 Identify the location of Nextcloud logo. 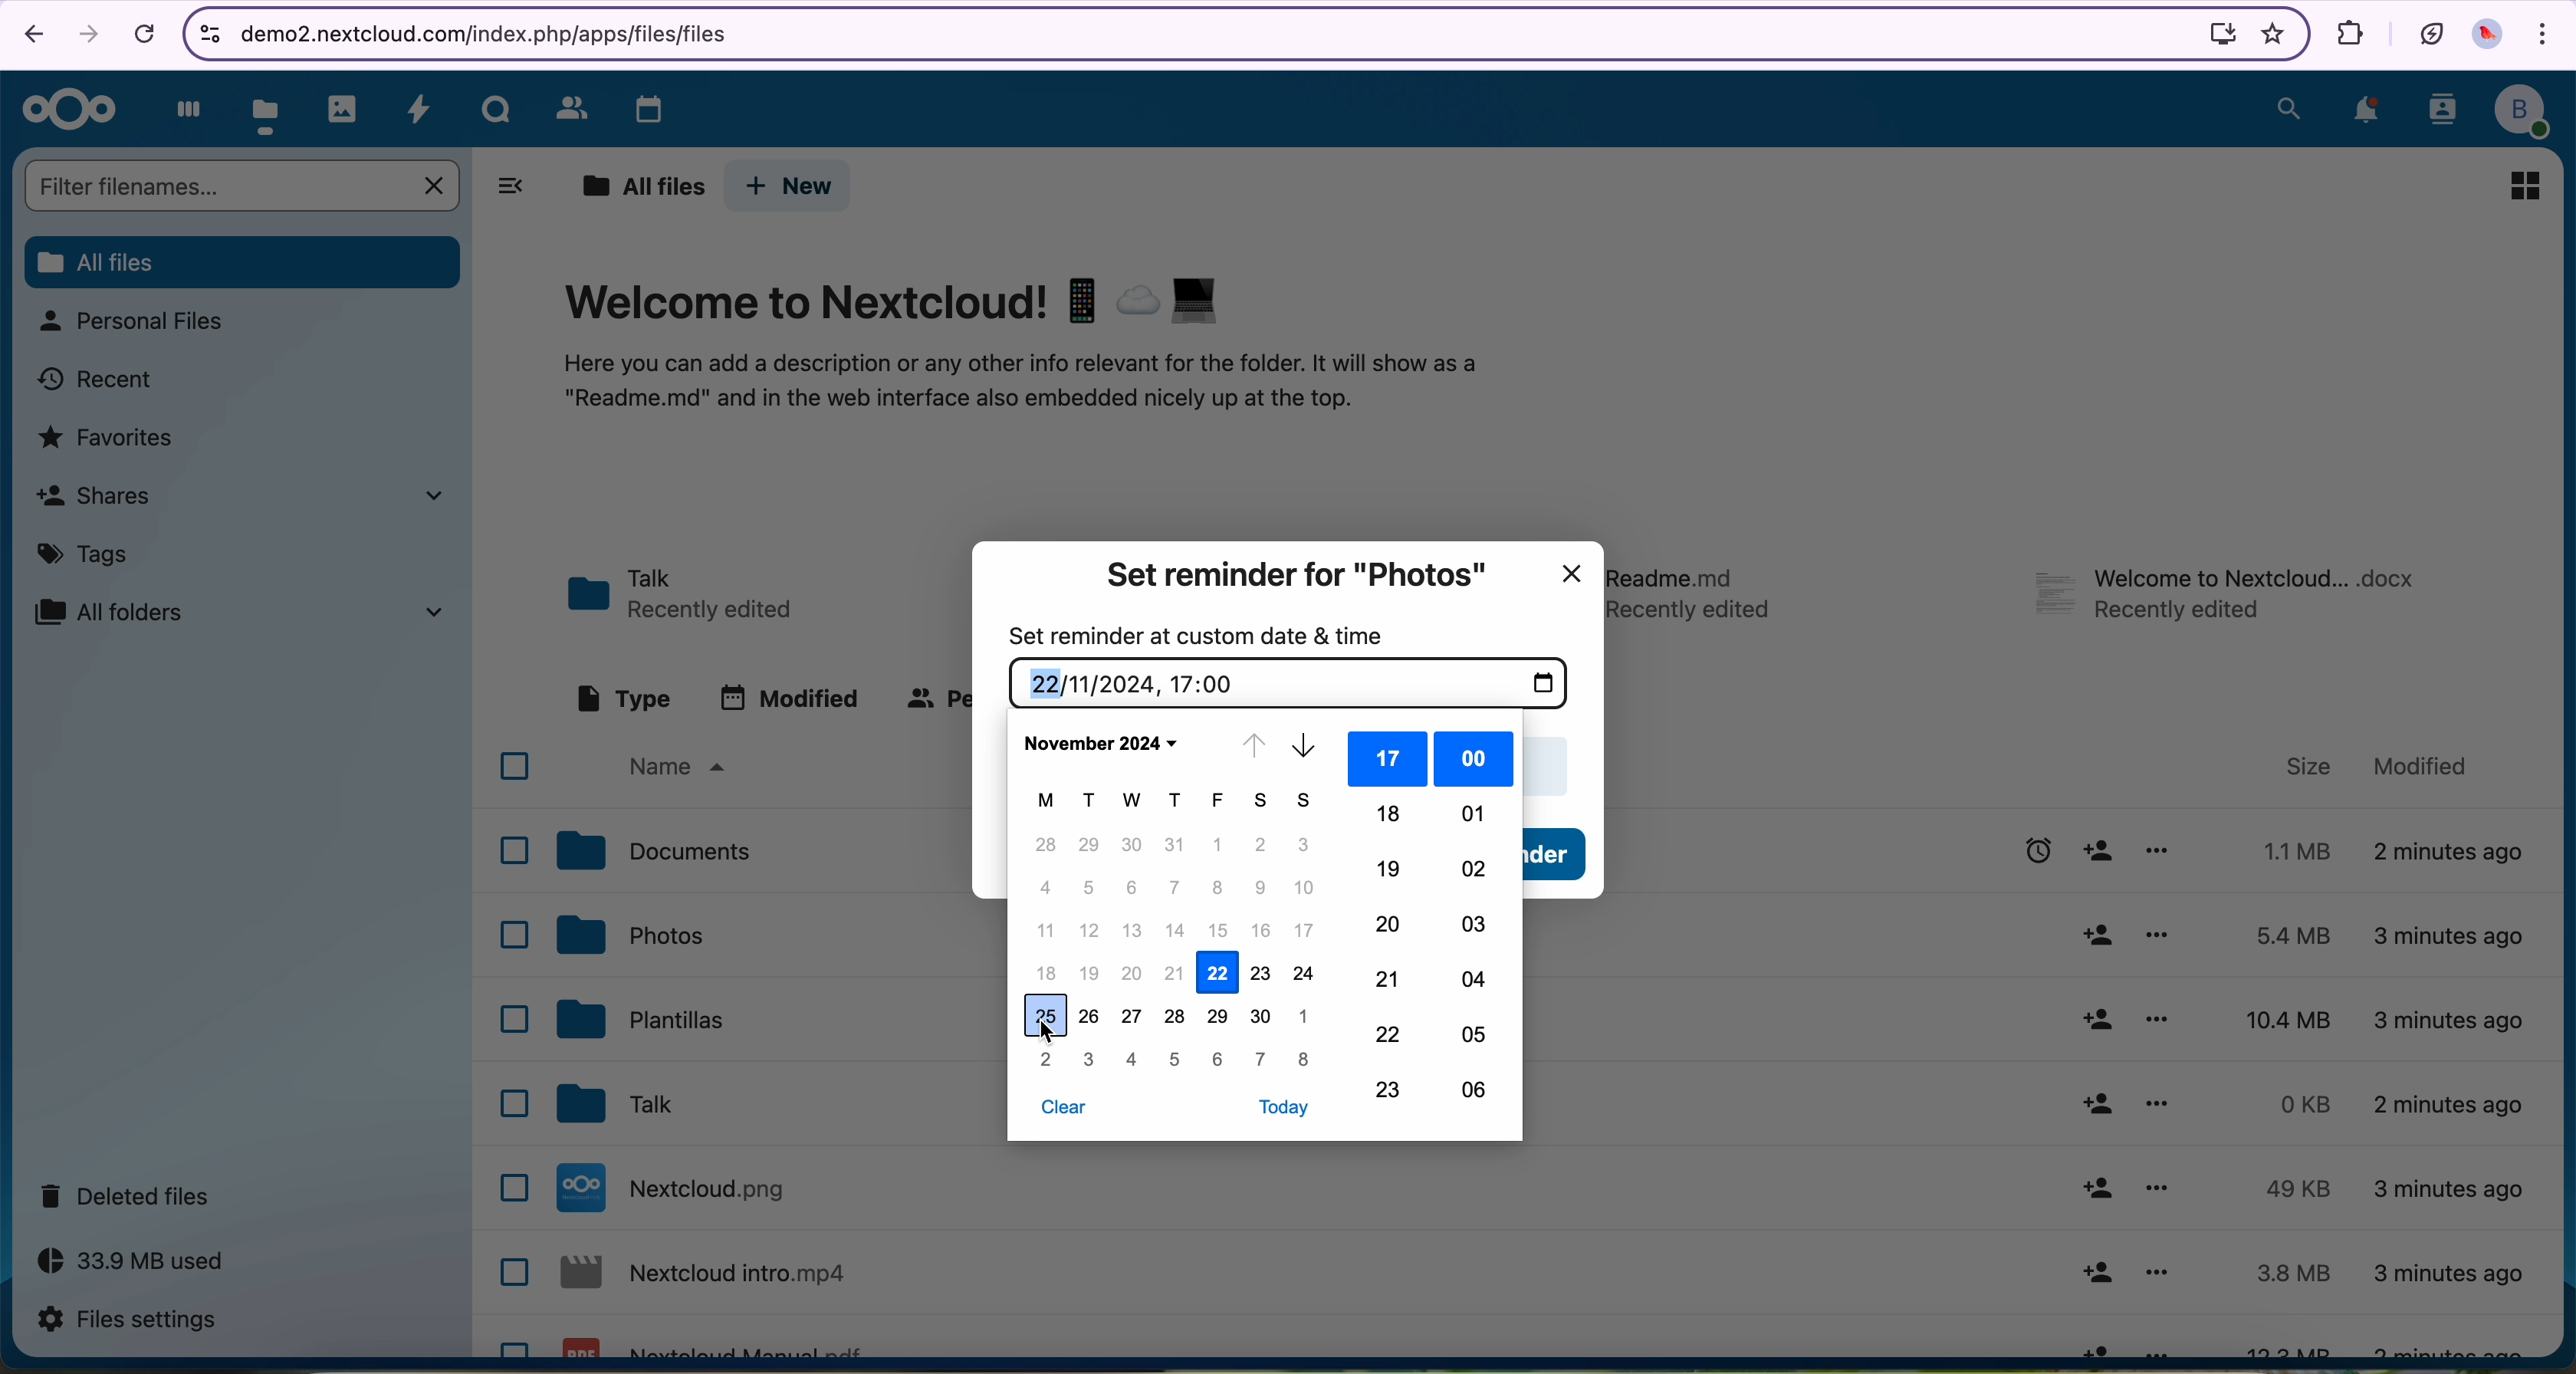
(66, 111).